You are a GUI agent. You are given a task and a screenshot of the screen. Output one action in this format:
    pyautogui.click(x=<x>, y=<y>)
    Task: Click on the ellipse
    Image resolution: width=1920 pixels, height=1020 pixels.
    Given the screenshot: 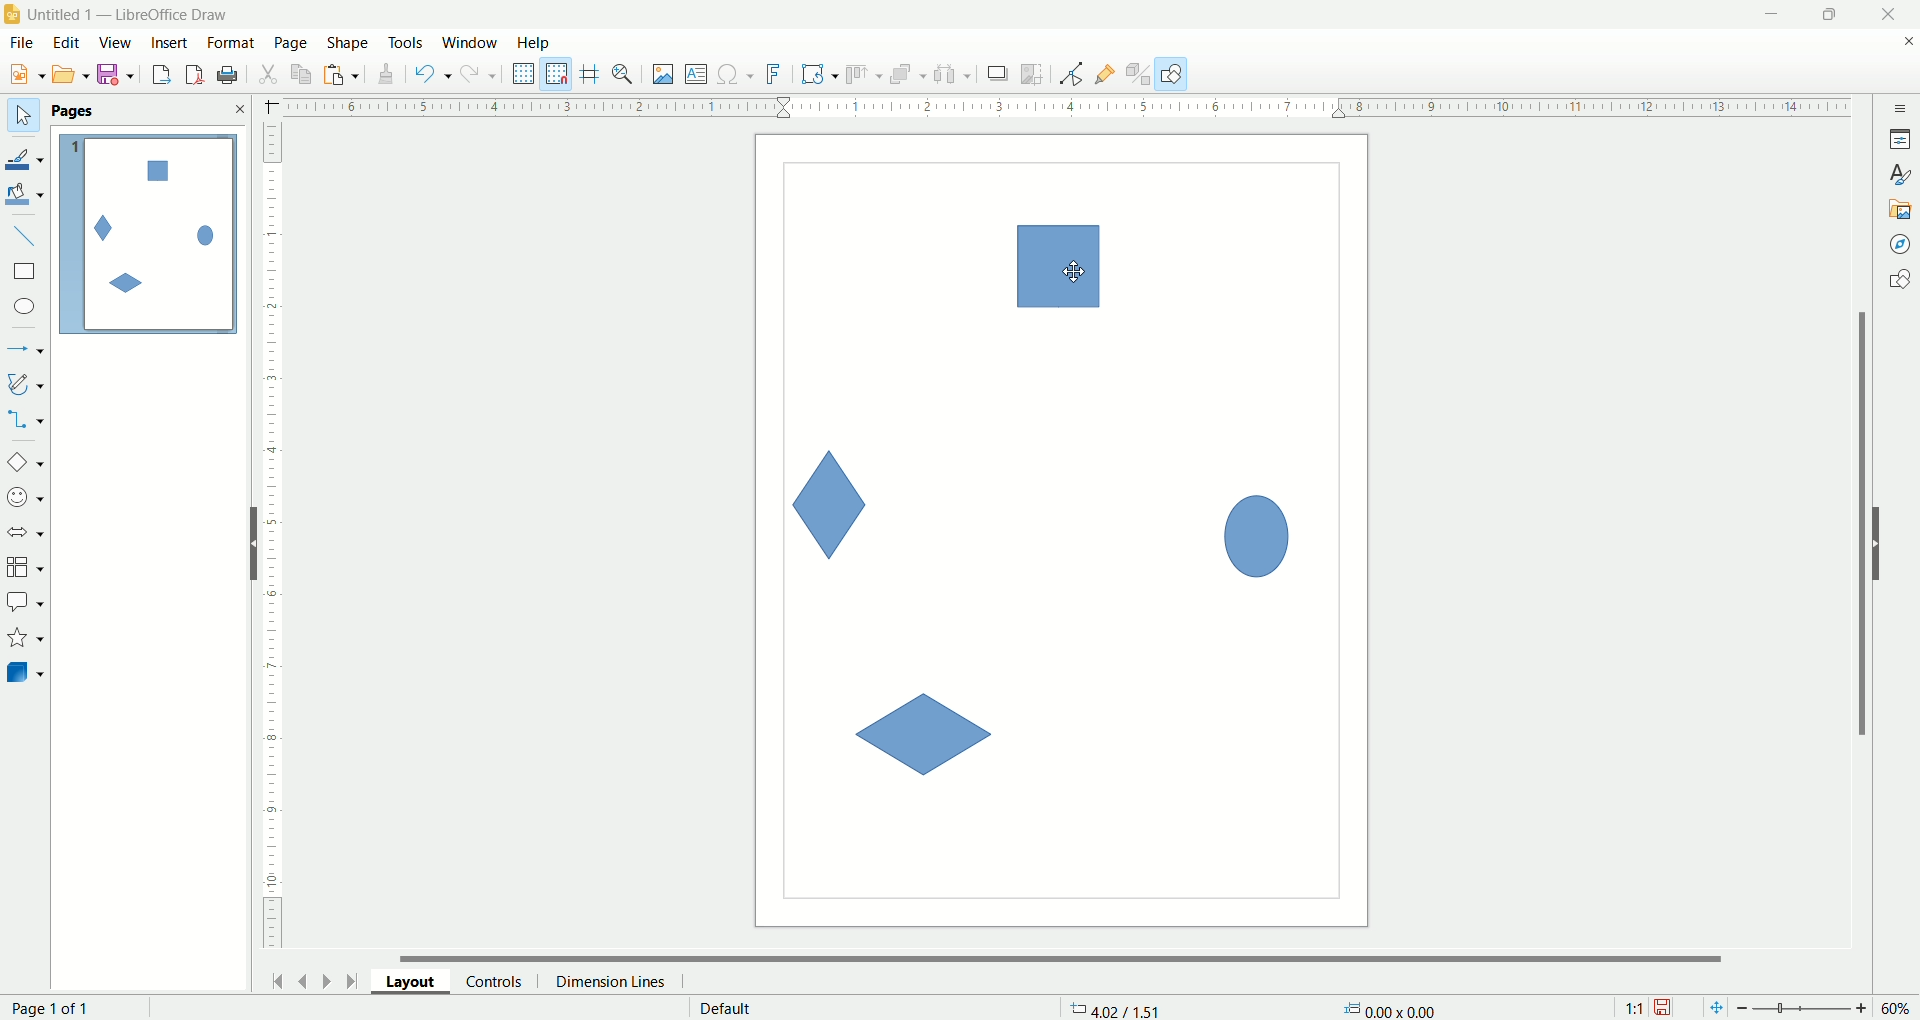 What is the action you would take?
    pyautogui.click(x=27, y=309)
    